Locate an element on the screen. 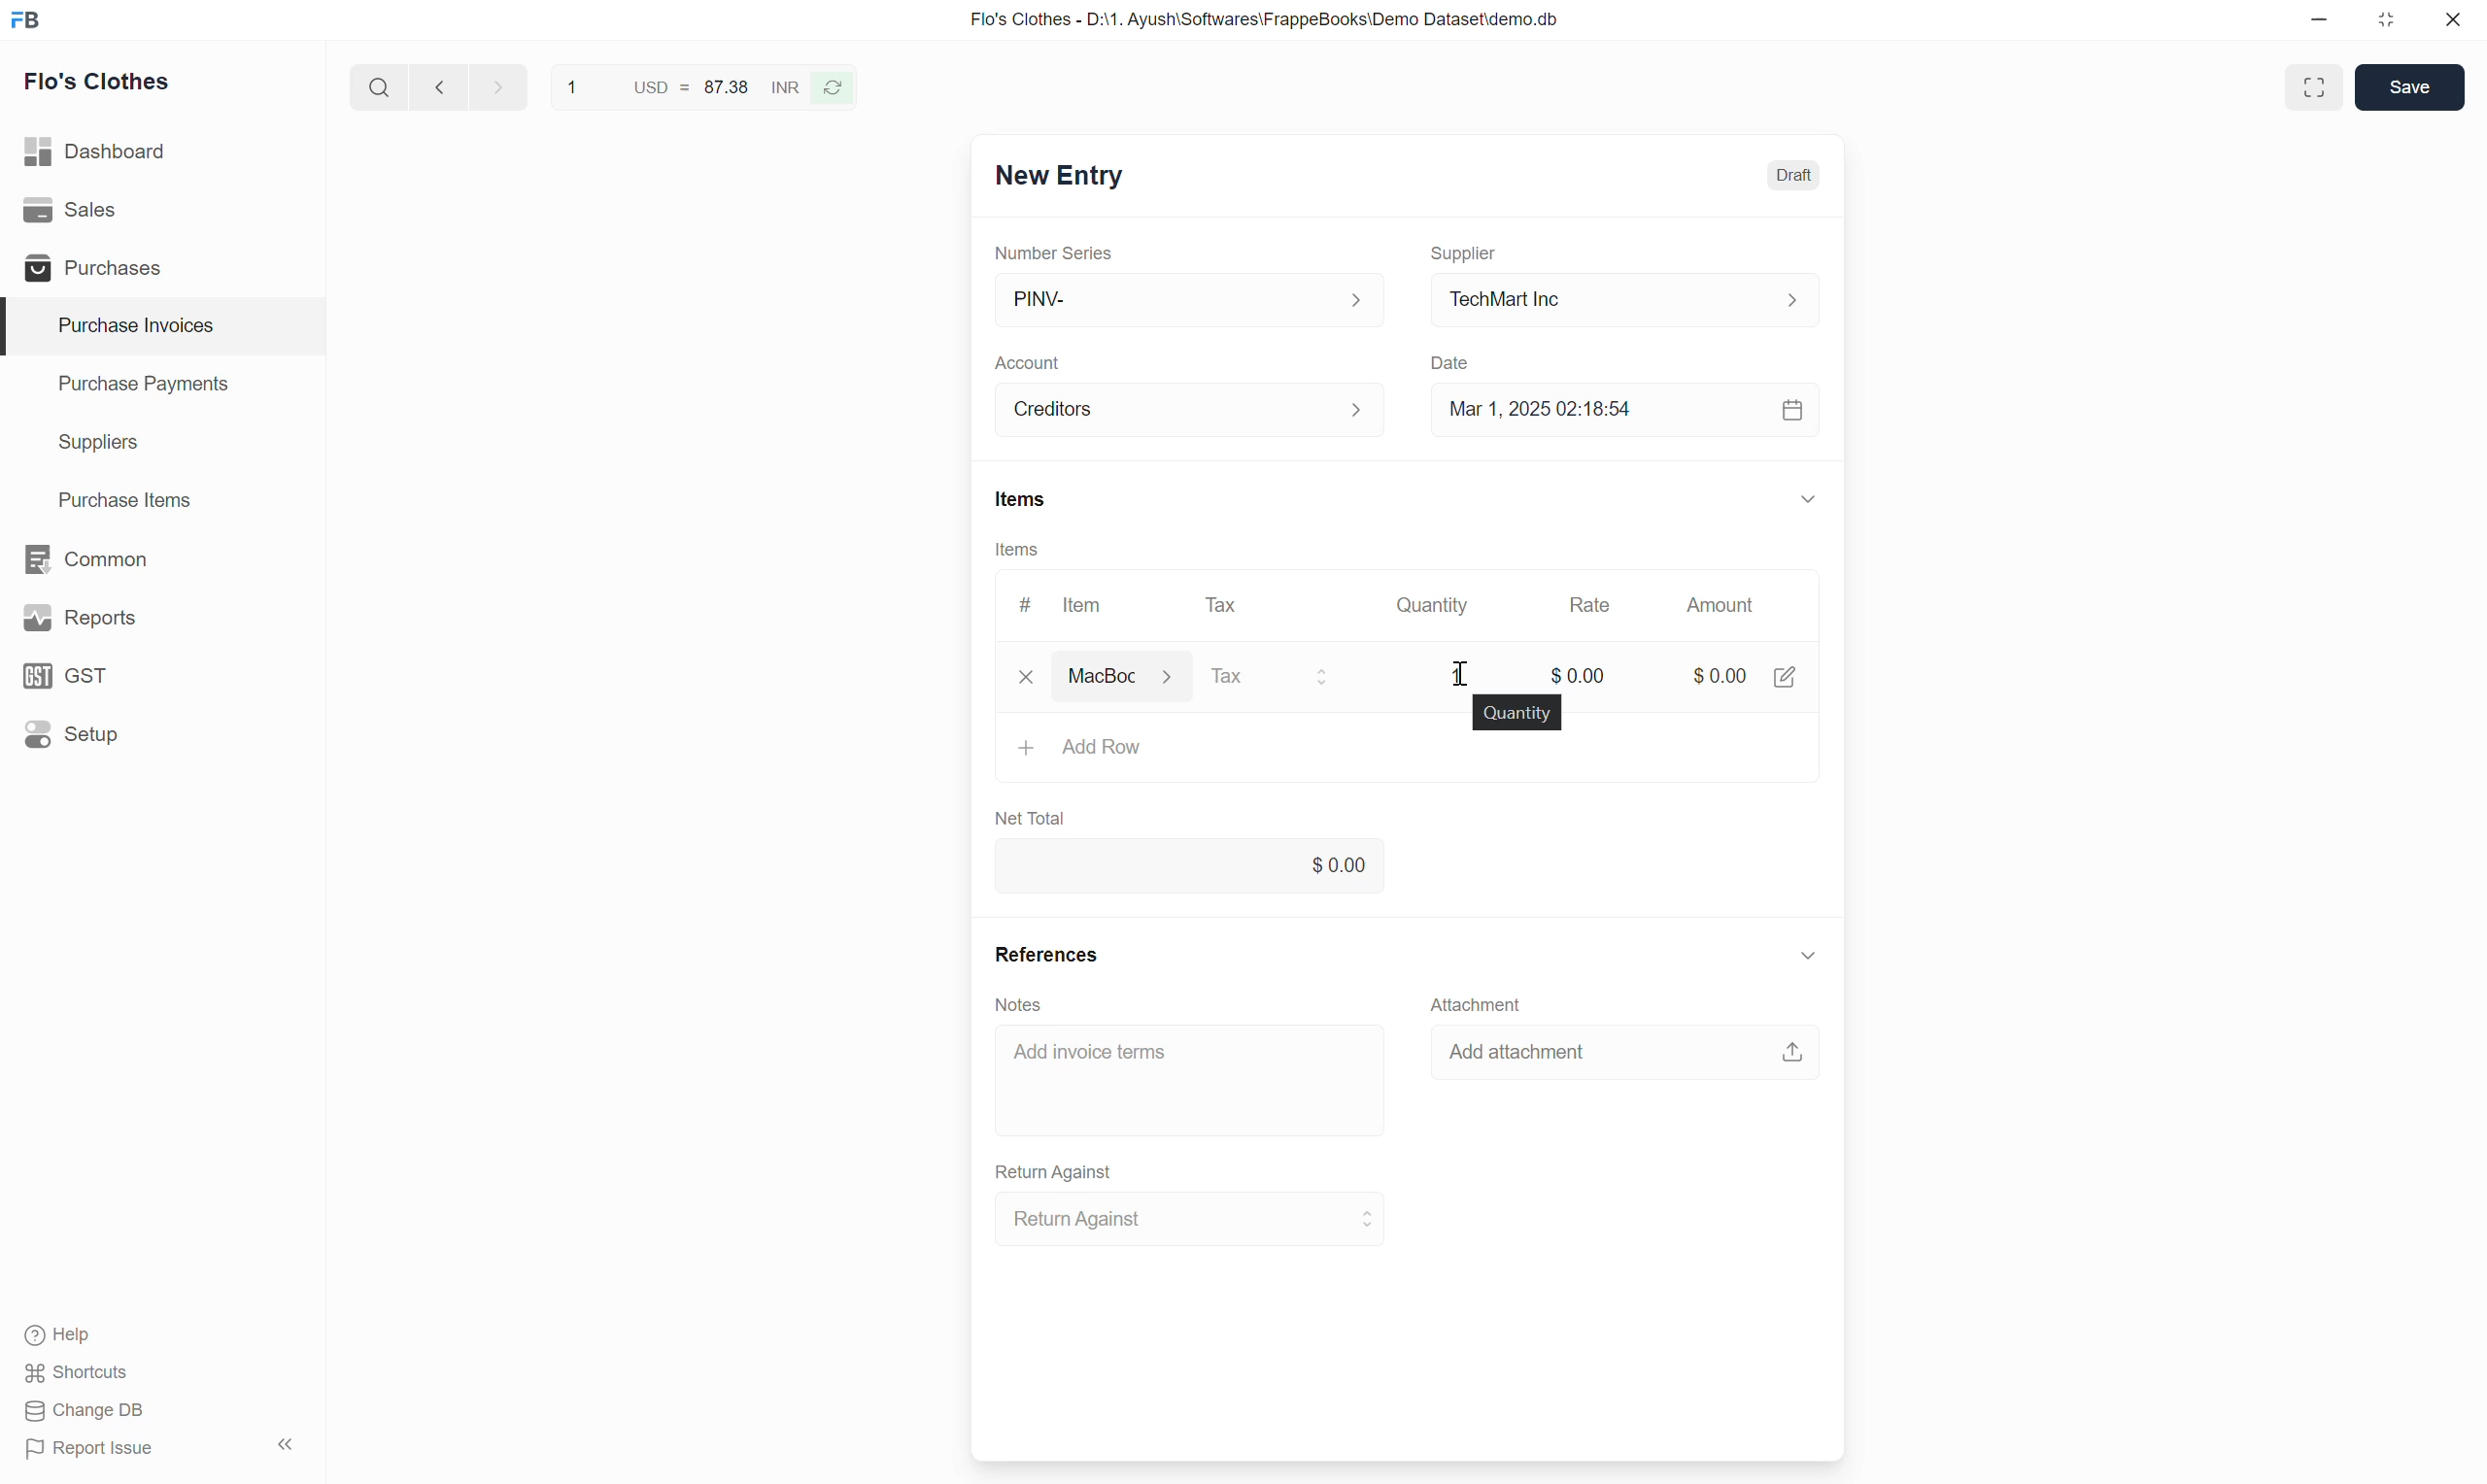 Image resolution: width=2487 pixels, height=1484 pixels. Close is located at coordinates (2453, 19).